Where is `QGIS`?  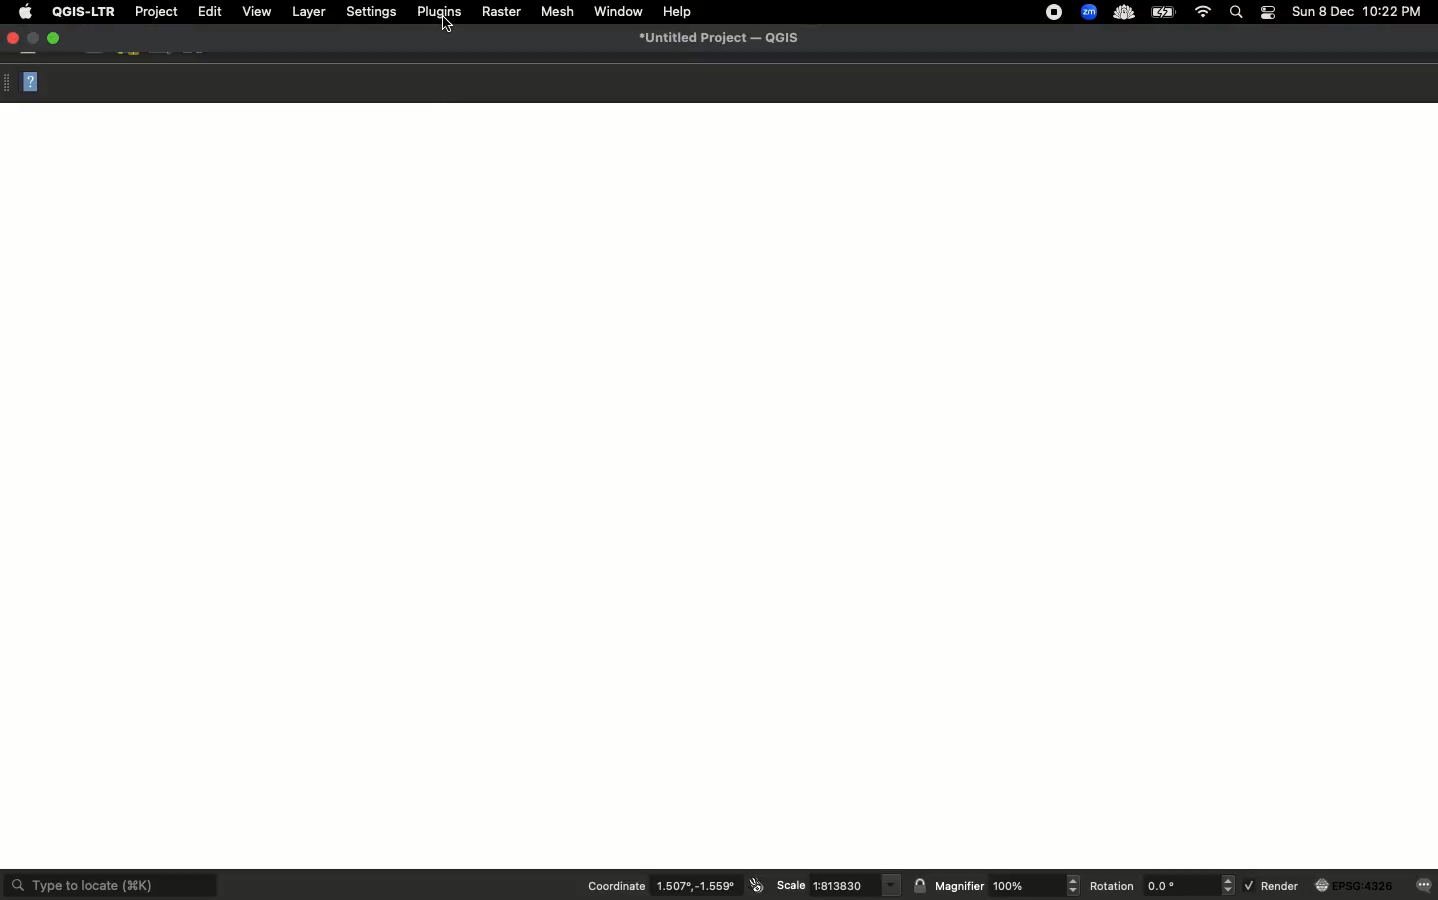
QGIS is located at coordinates (81, 12).